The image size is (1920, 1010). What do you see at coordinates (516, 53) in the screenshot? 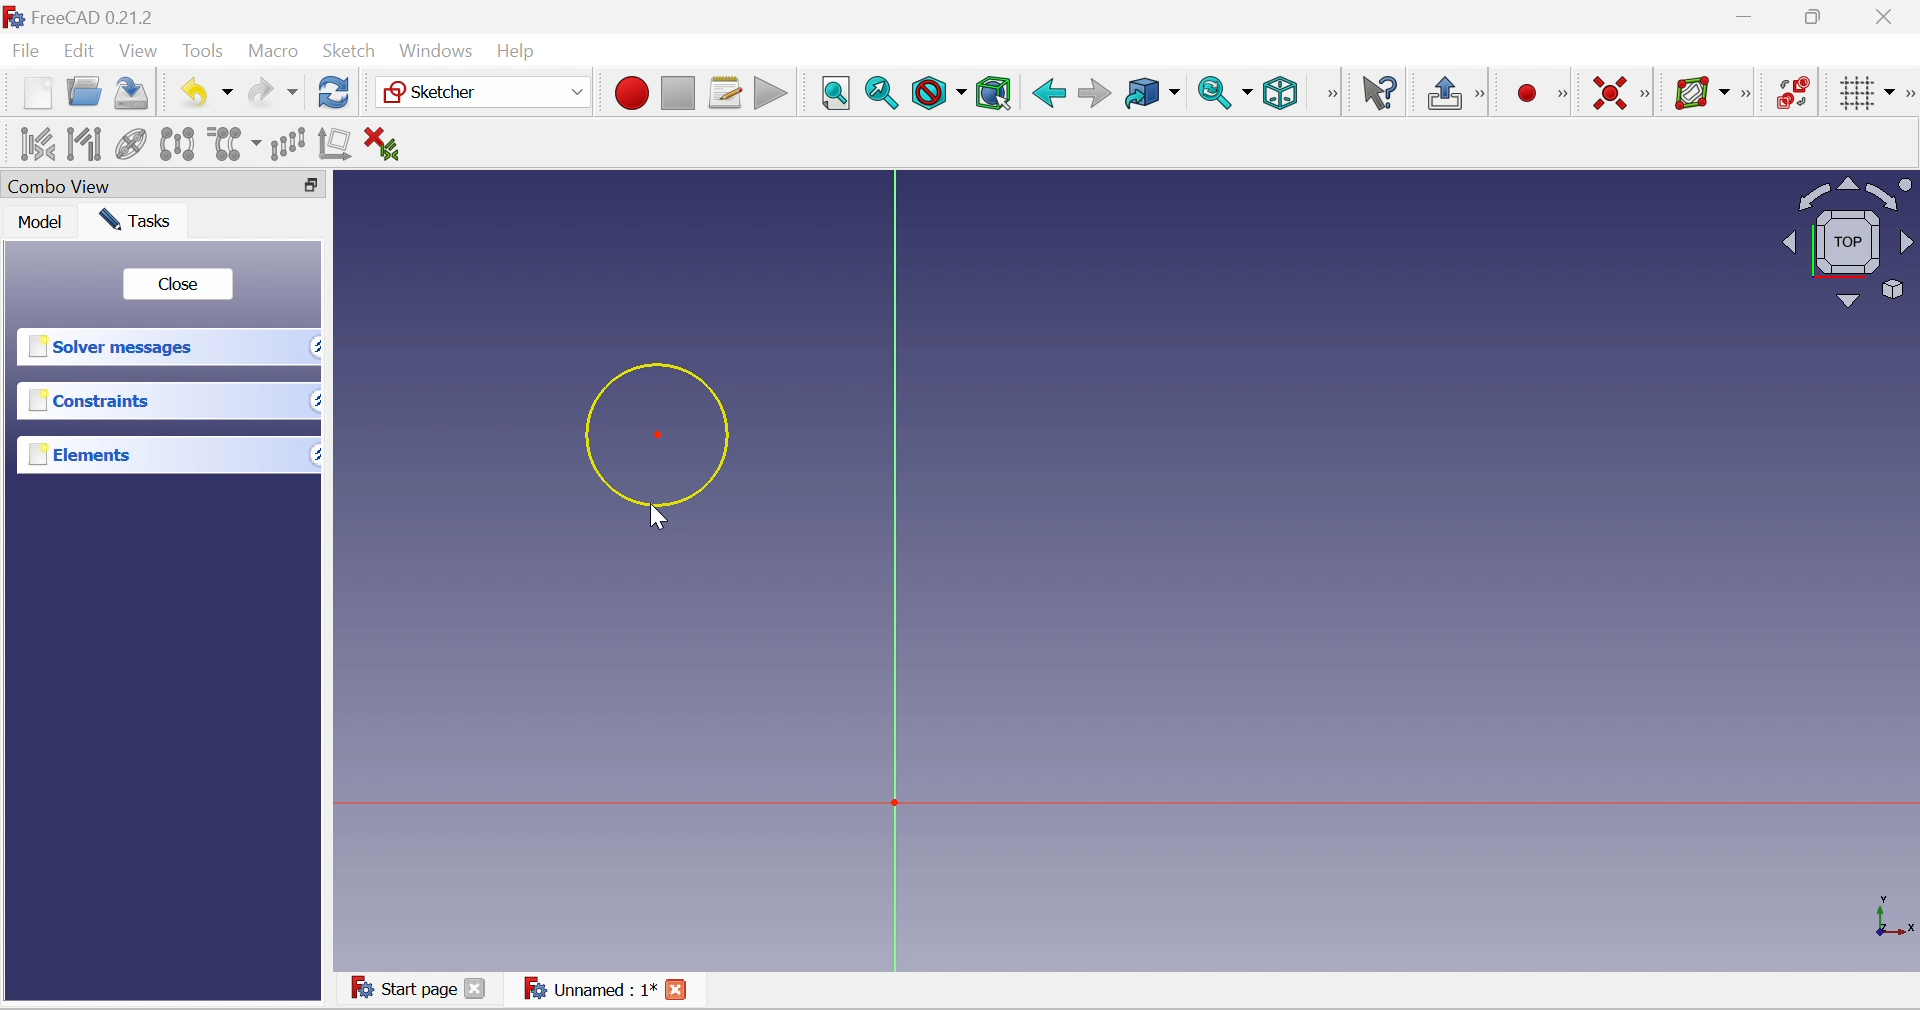
I see `Help` at bounding box center [516, 53].